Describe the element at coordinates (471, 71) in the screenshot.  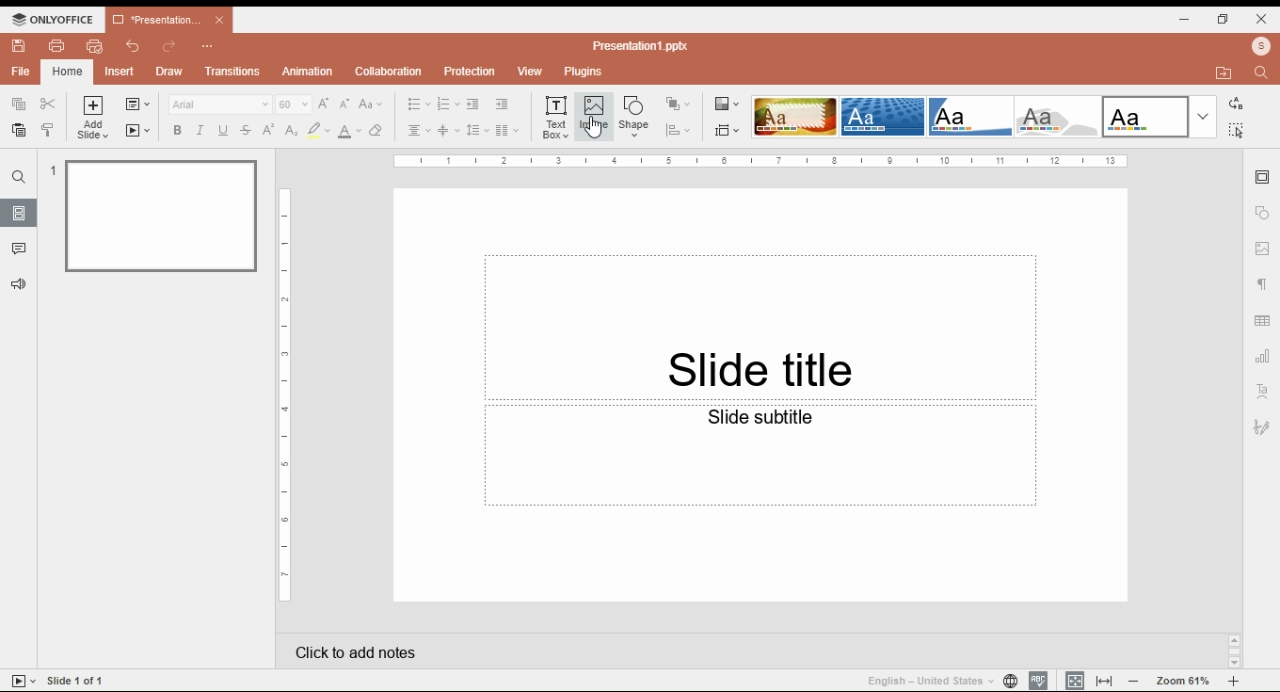
I see `protection` at that location.